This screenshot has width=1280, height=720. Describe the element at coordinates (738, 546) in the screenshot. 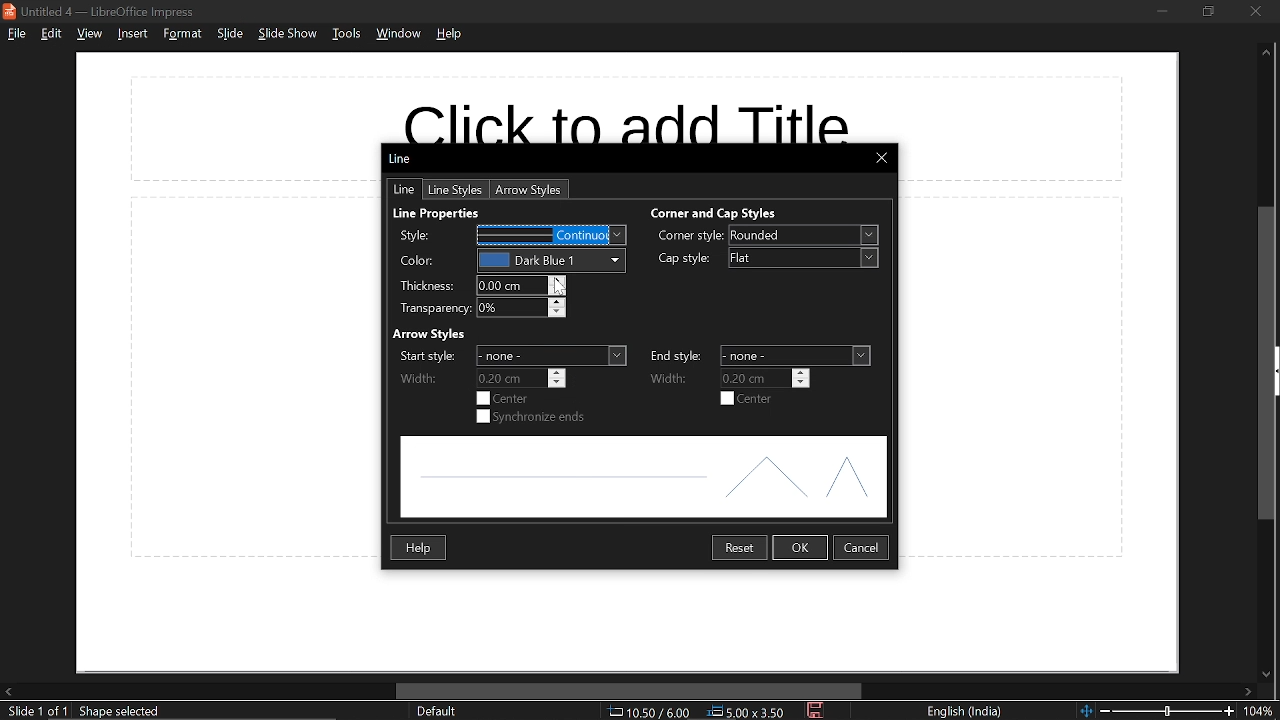

I see `restart` at that location.